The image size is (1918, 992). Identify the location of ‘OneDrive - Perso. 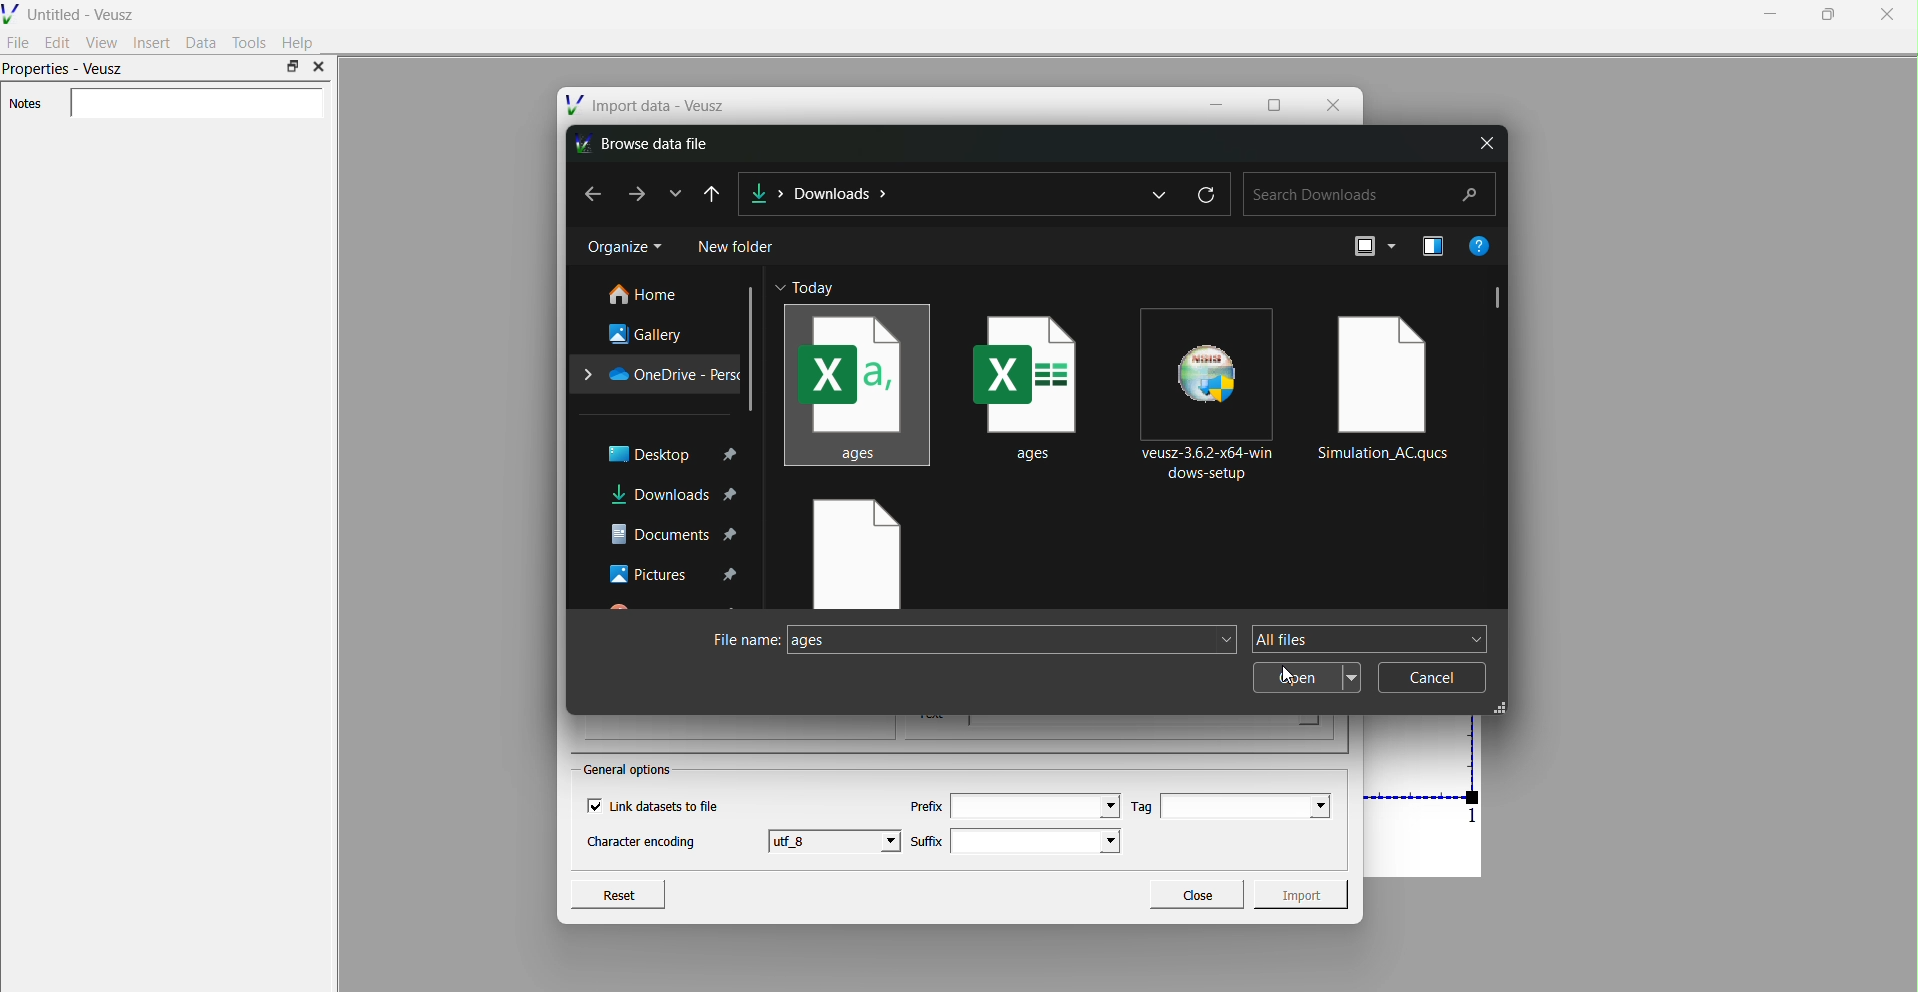
(659, 373).